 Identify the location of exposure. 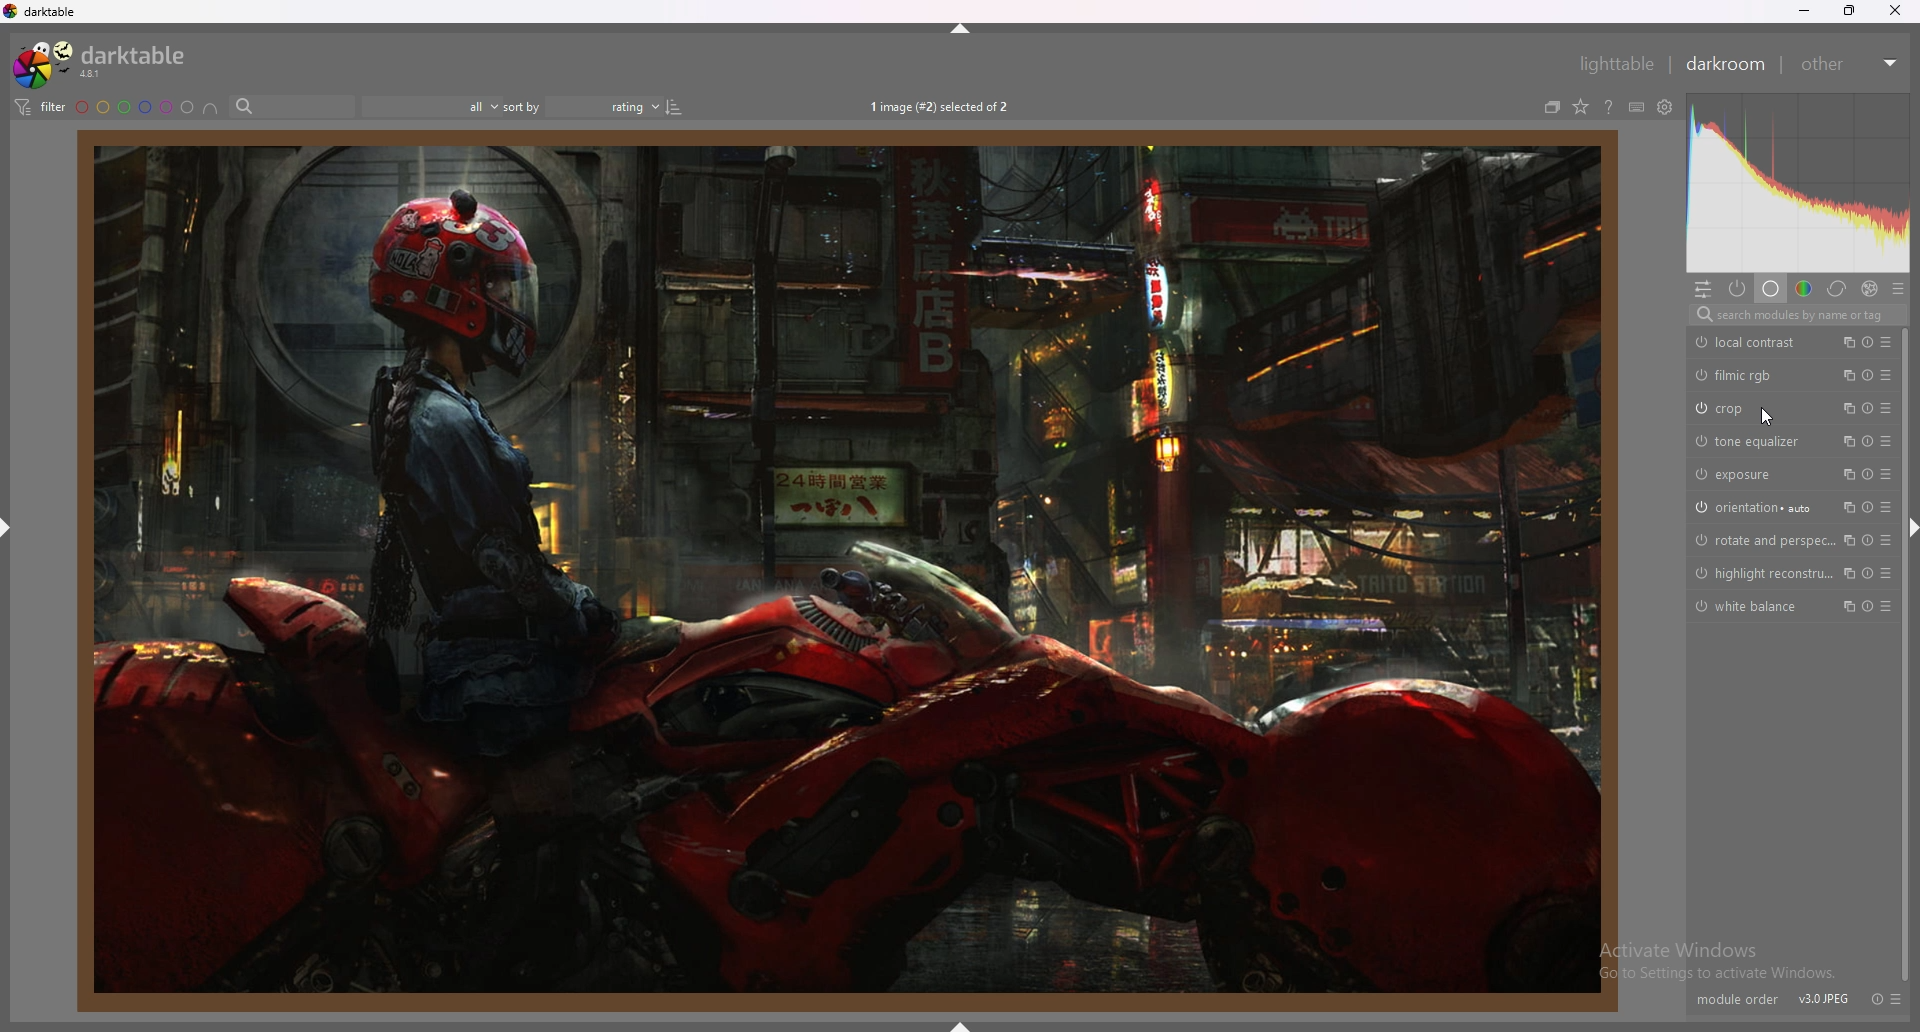
(1754, 475).